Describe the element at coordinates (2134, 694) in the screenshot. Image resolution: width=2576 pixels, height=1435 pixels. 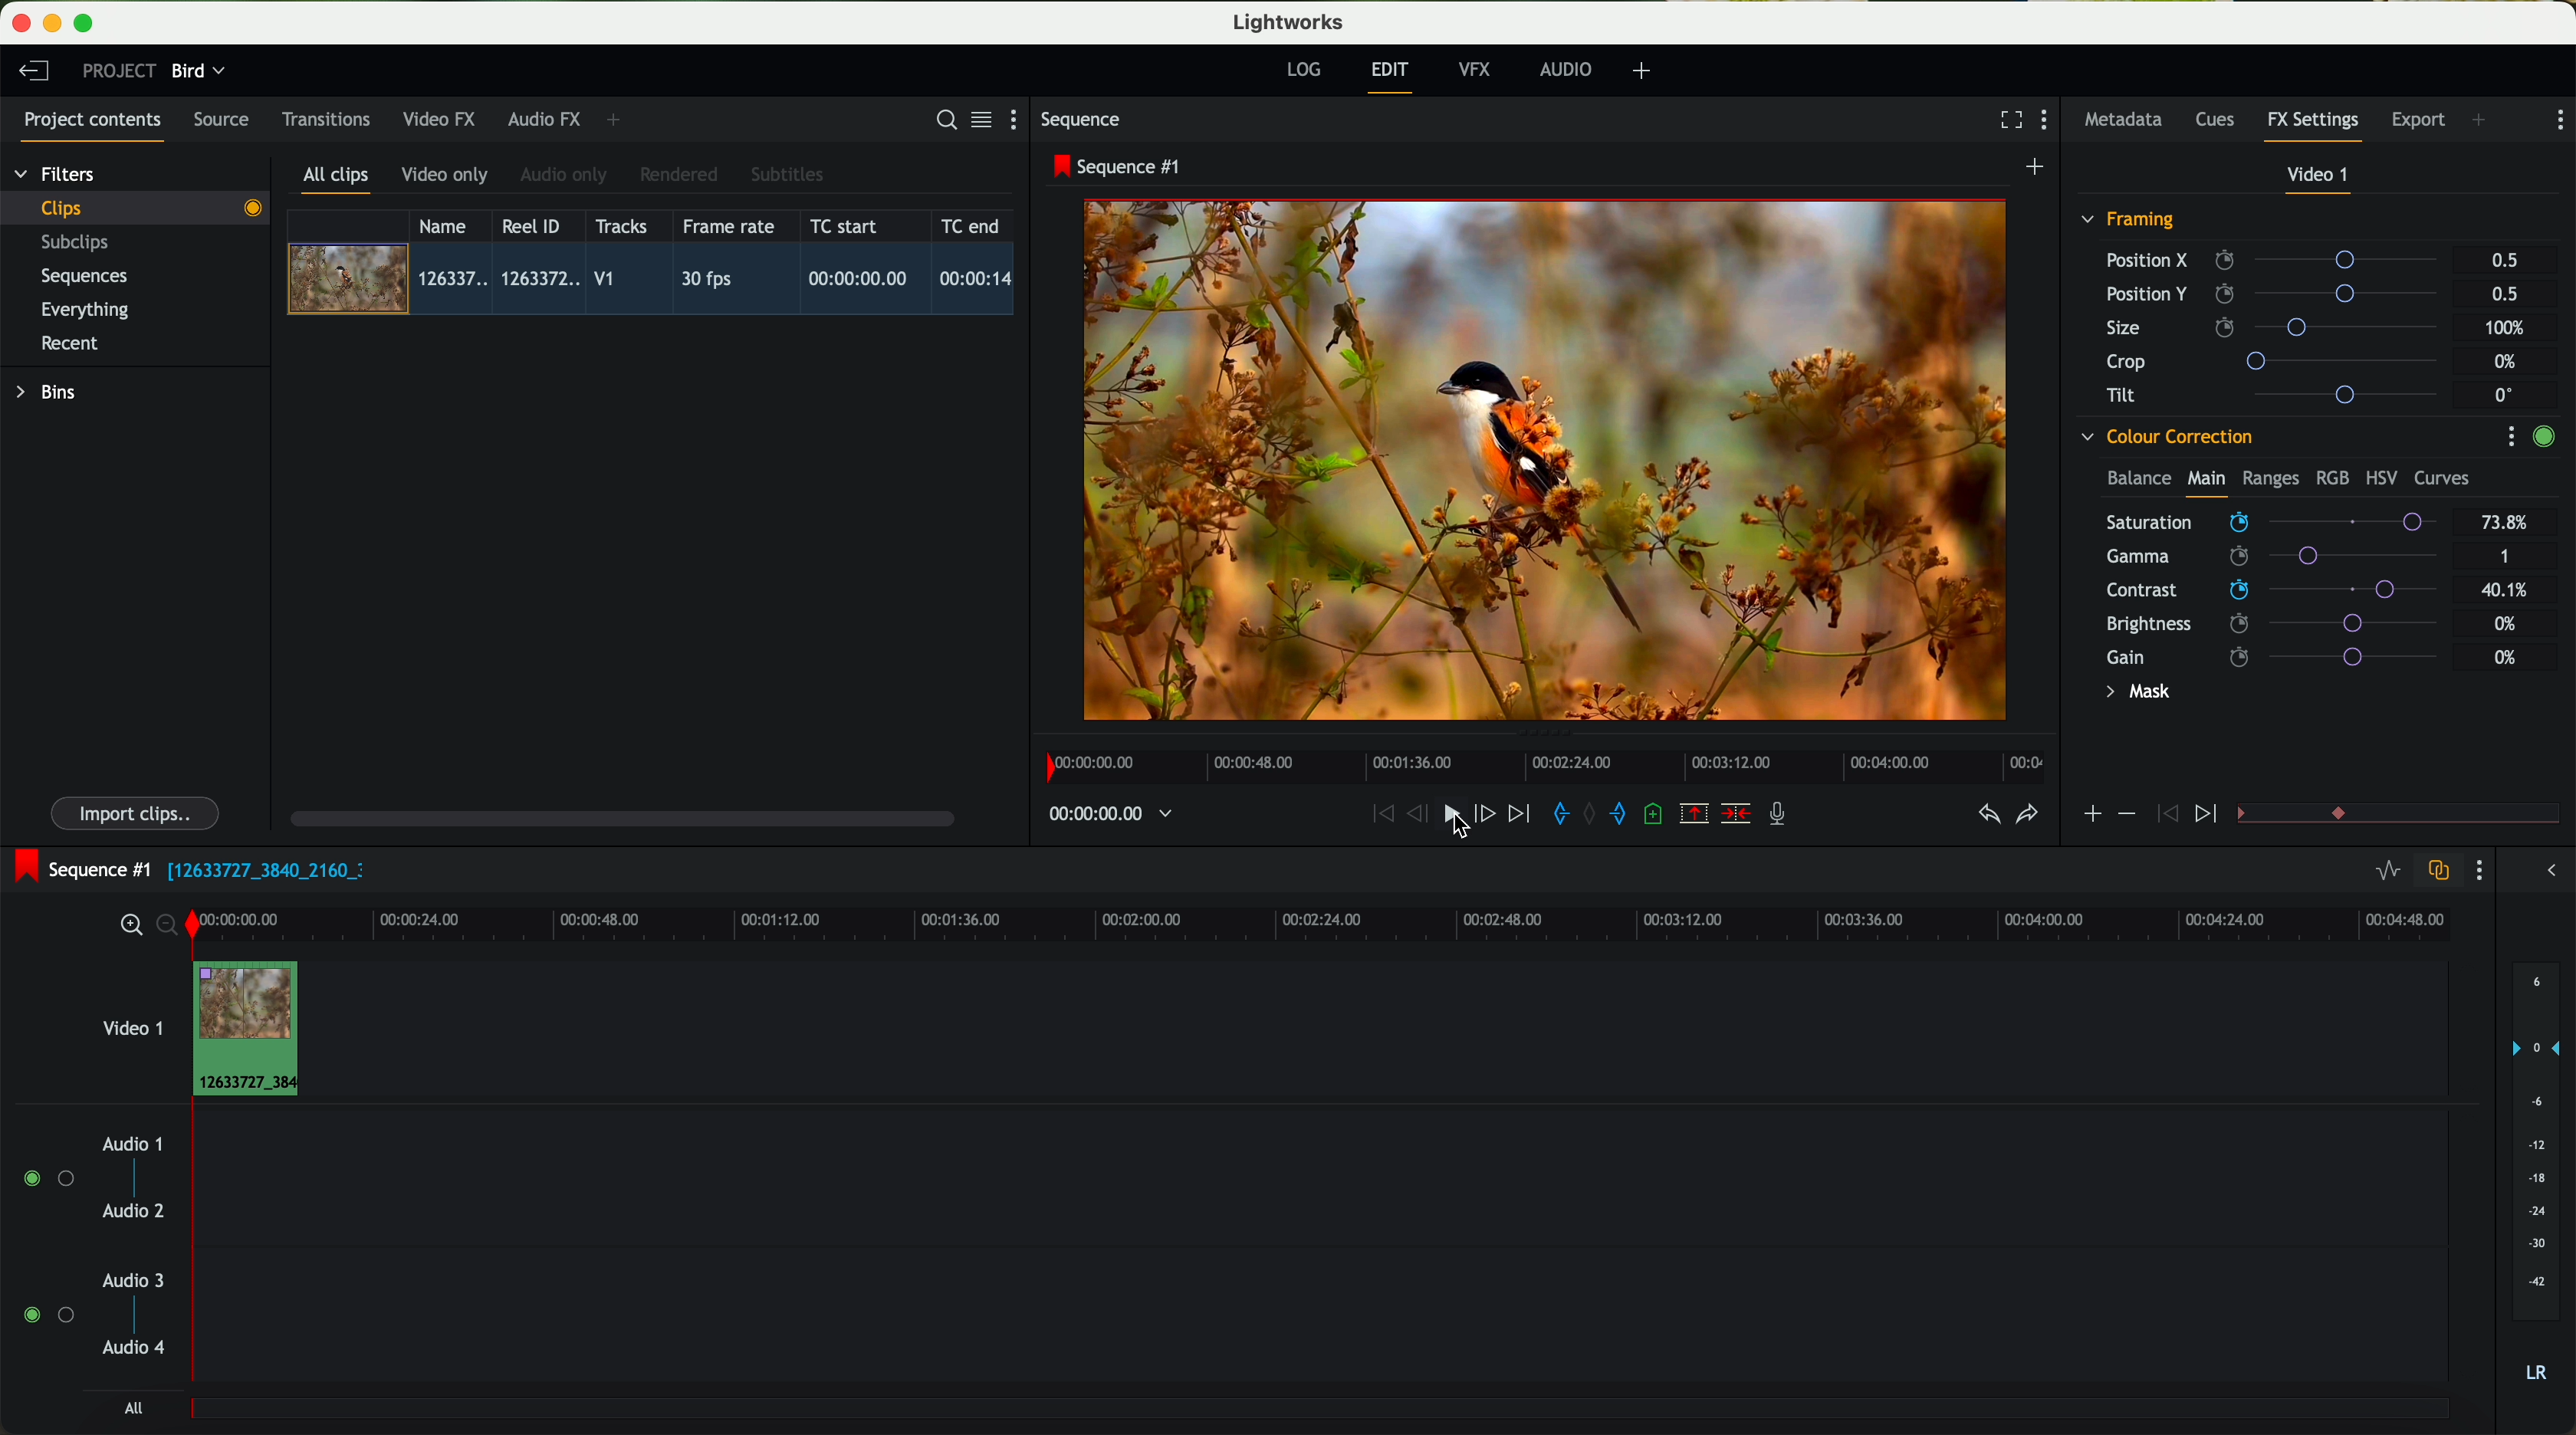
I see `mask` at that location.